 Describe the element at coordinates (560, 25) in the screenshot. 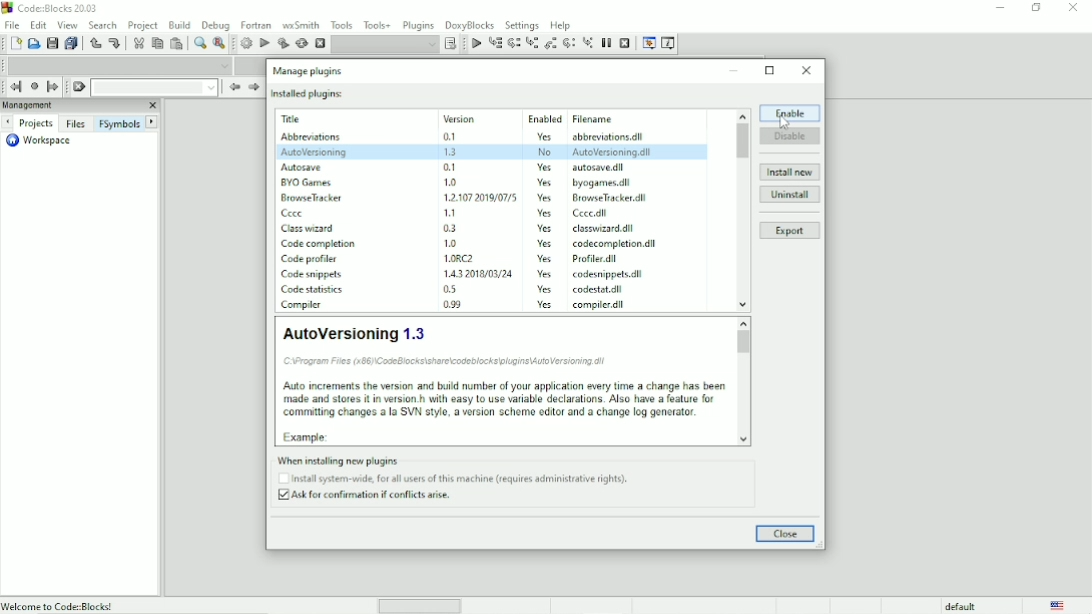

I see `Help` at that location.